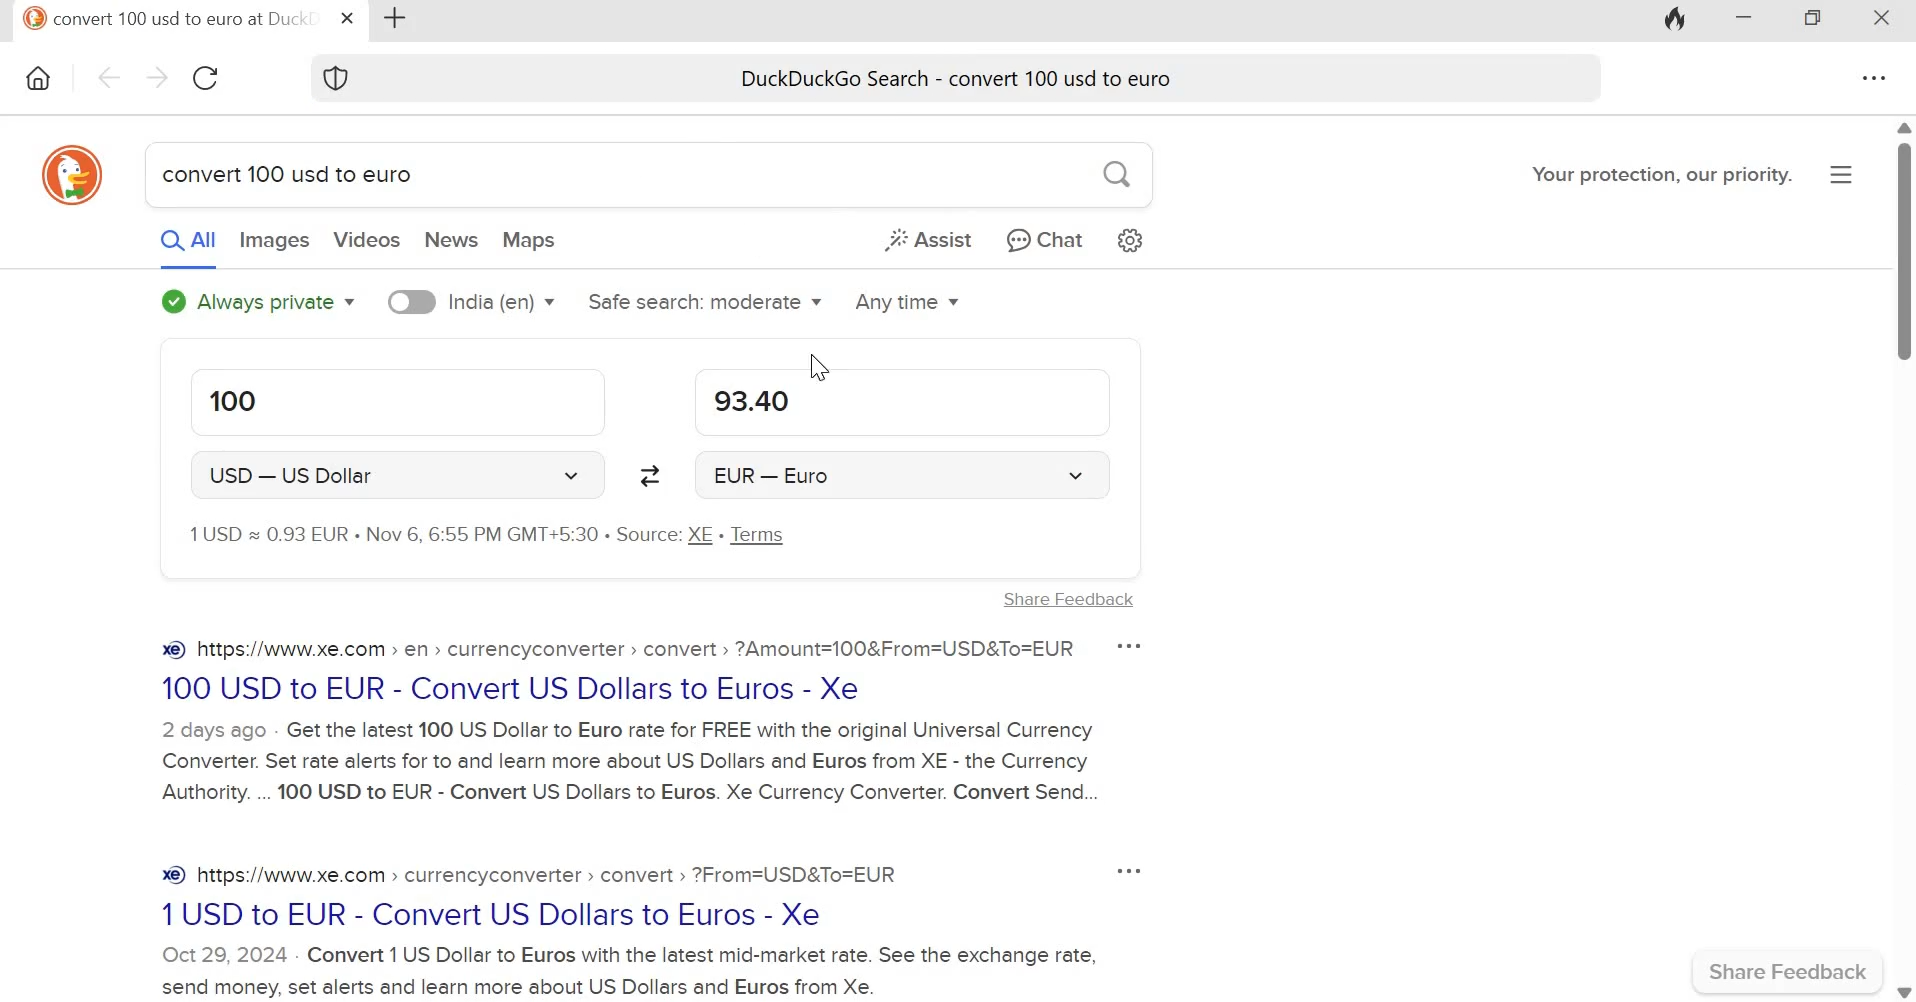 This screenshot has height=1002, width=1916. Describe the element at coordinates (1888, 22) in the screenshot. I see `close` at that location.